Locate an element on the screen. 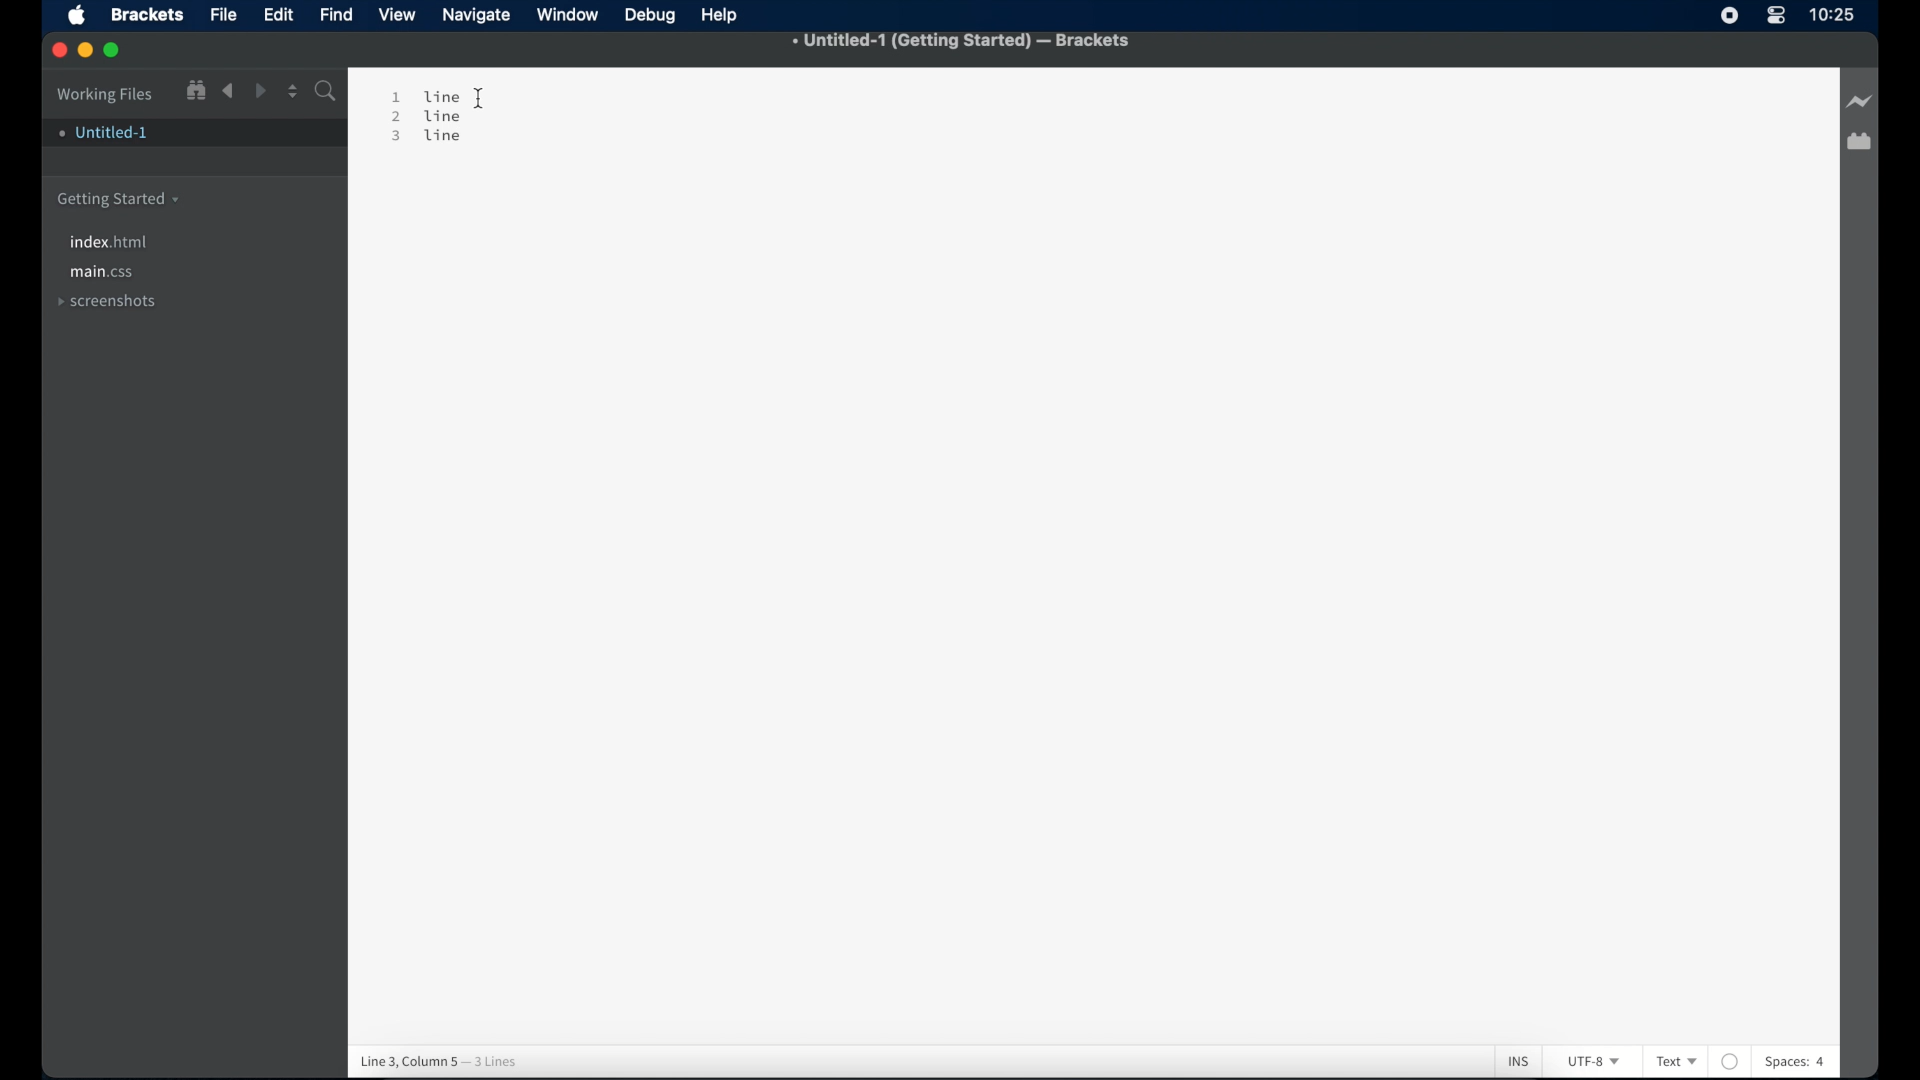  2 line is located at coordinates (431, 118).